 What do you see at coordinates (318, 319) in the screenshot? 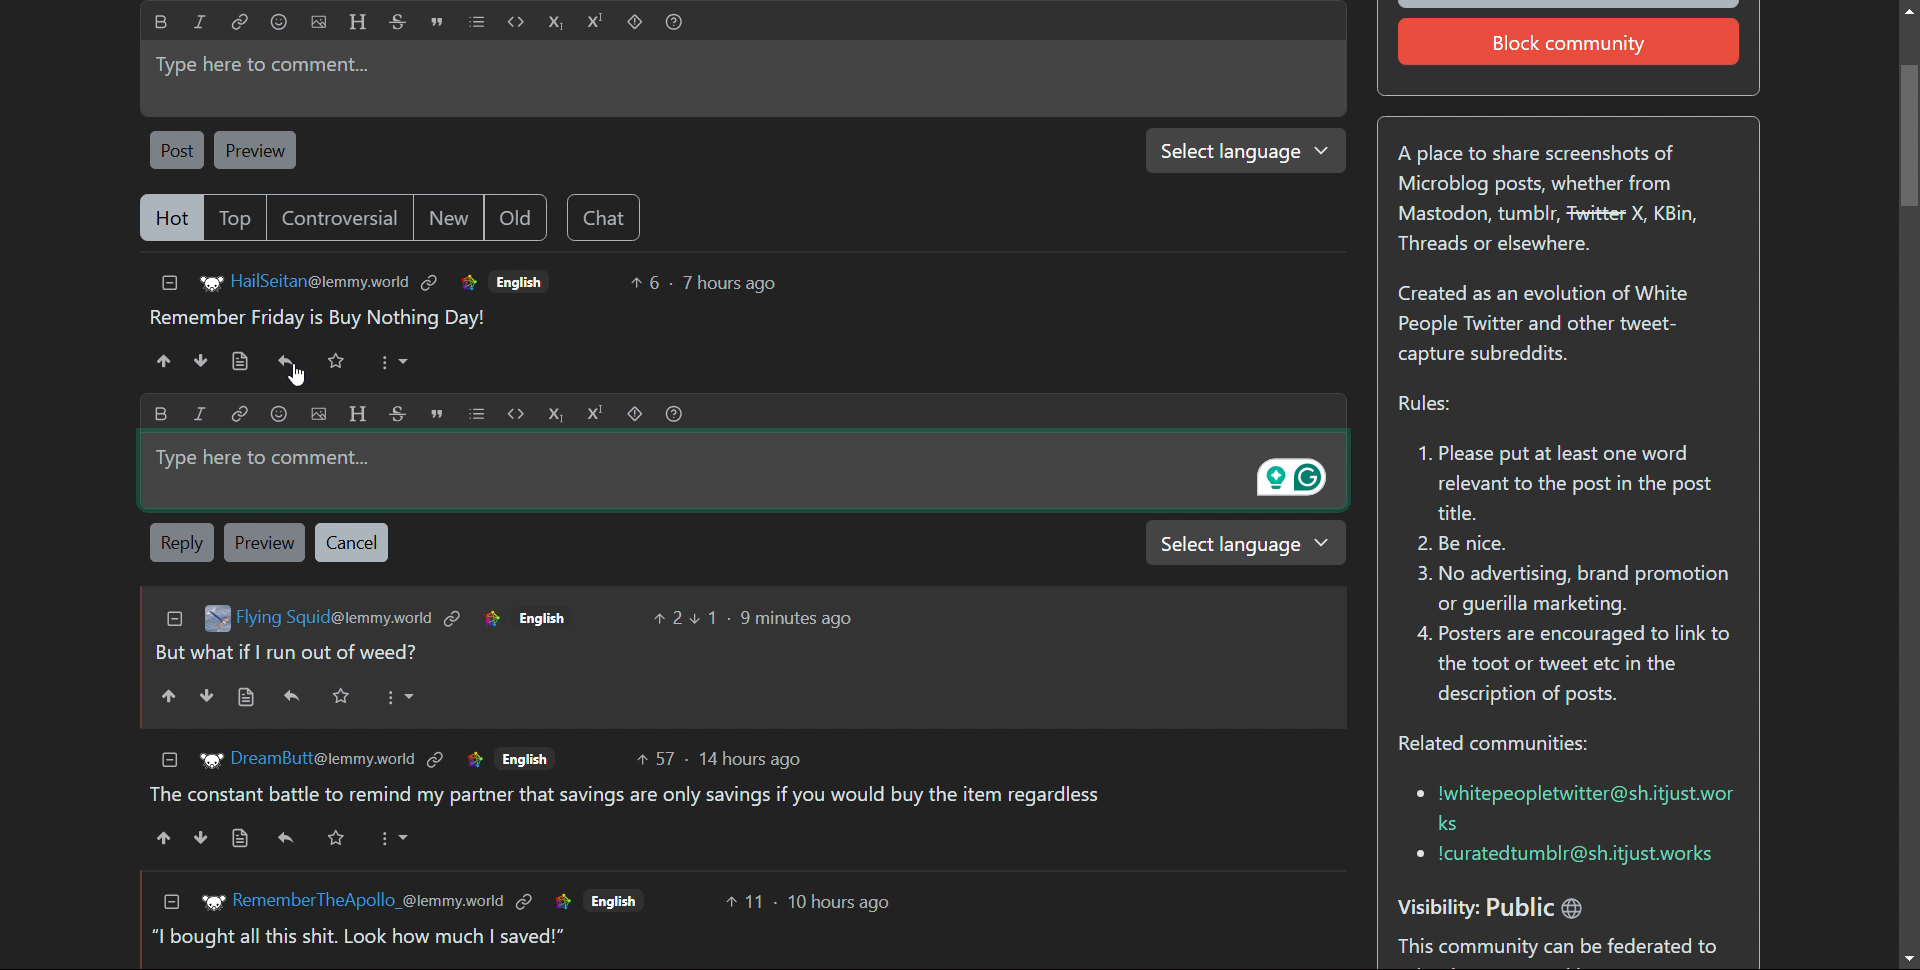
I see `comment` at bounding box center [318, 319].